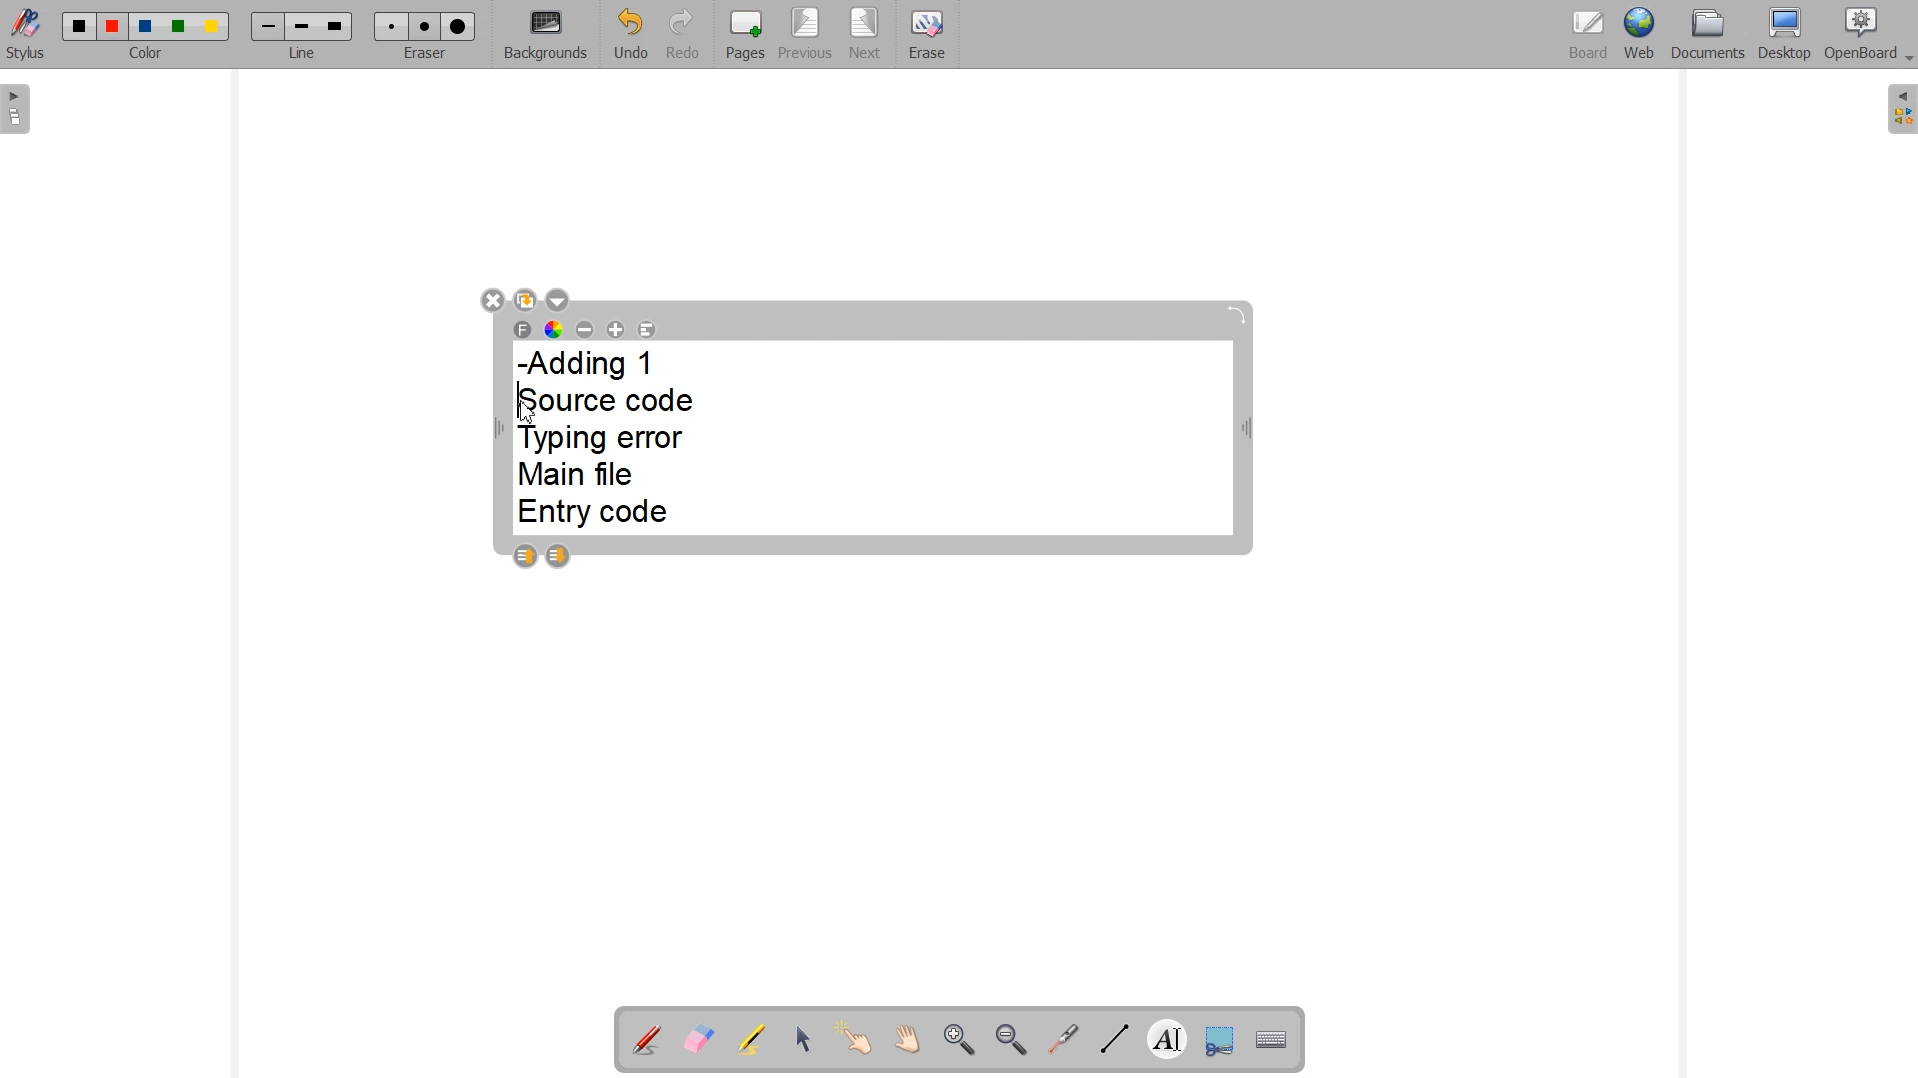 Image resolution: width=1918 pixels, height=1078 pixels. I want to click on Drop down box, so click(560, 300).